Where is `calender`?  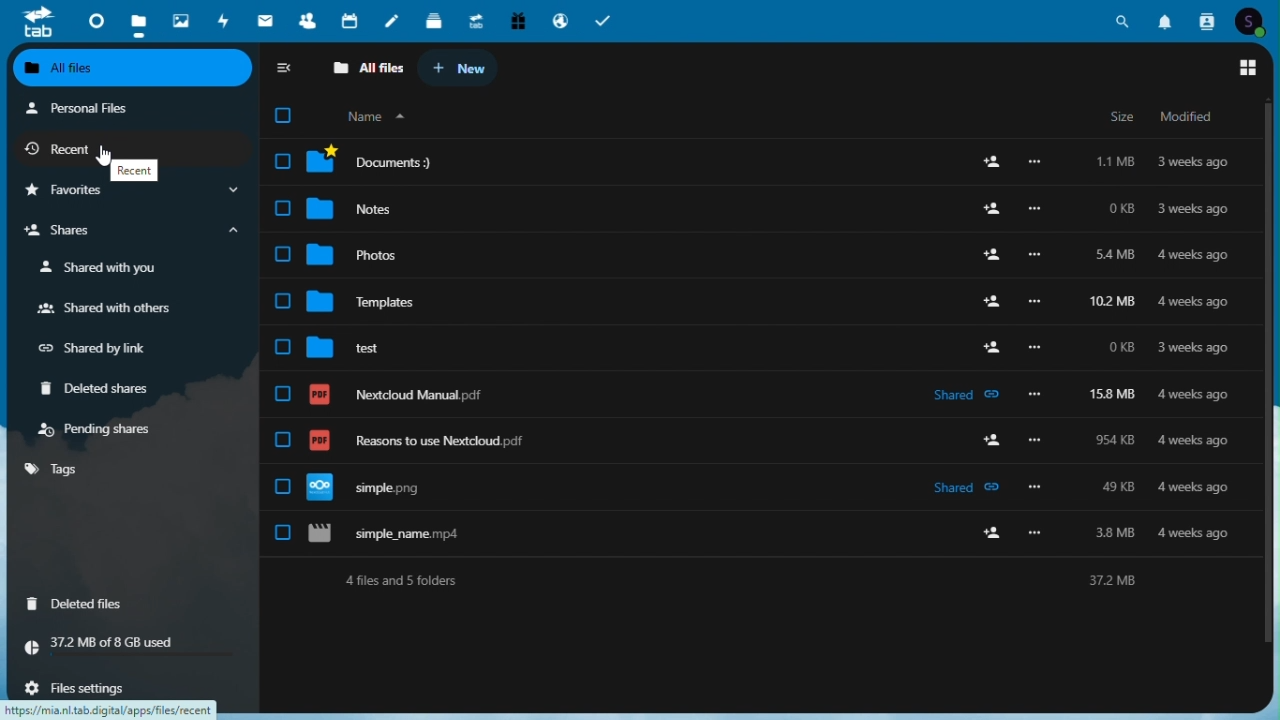 calender is located at coordinates (350, 21).